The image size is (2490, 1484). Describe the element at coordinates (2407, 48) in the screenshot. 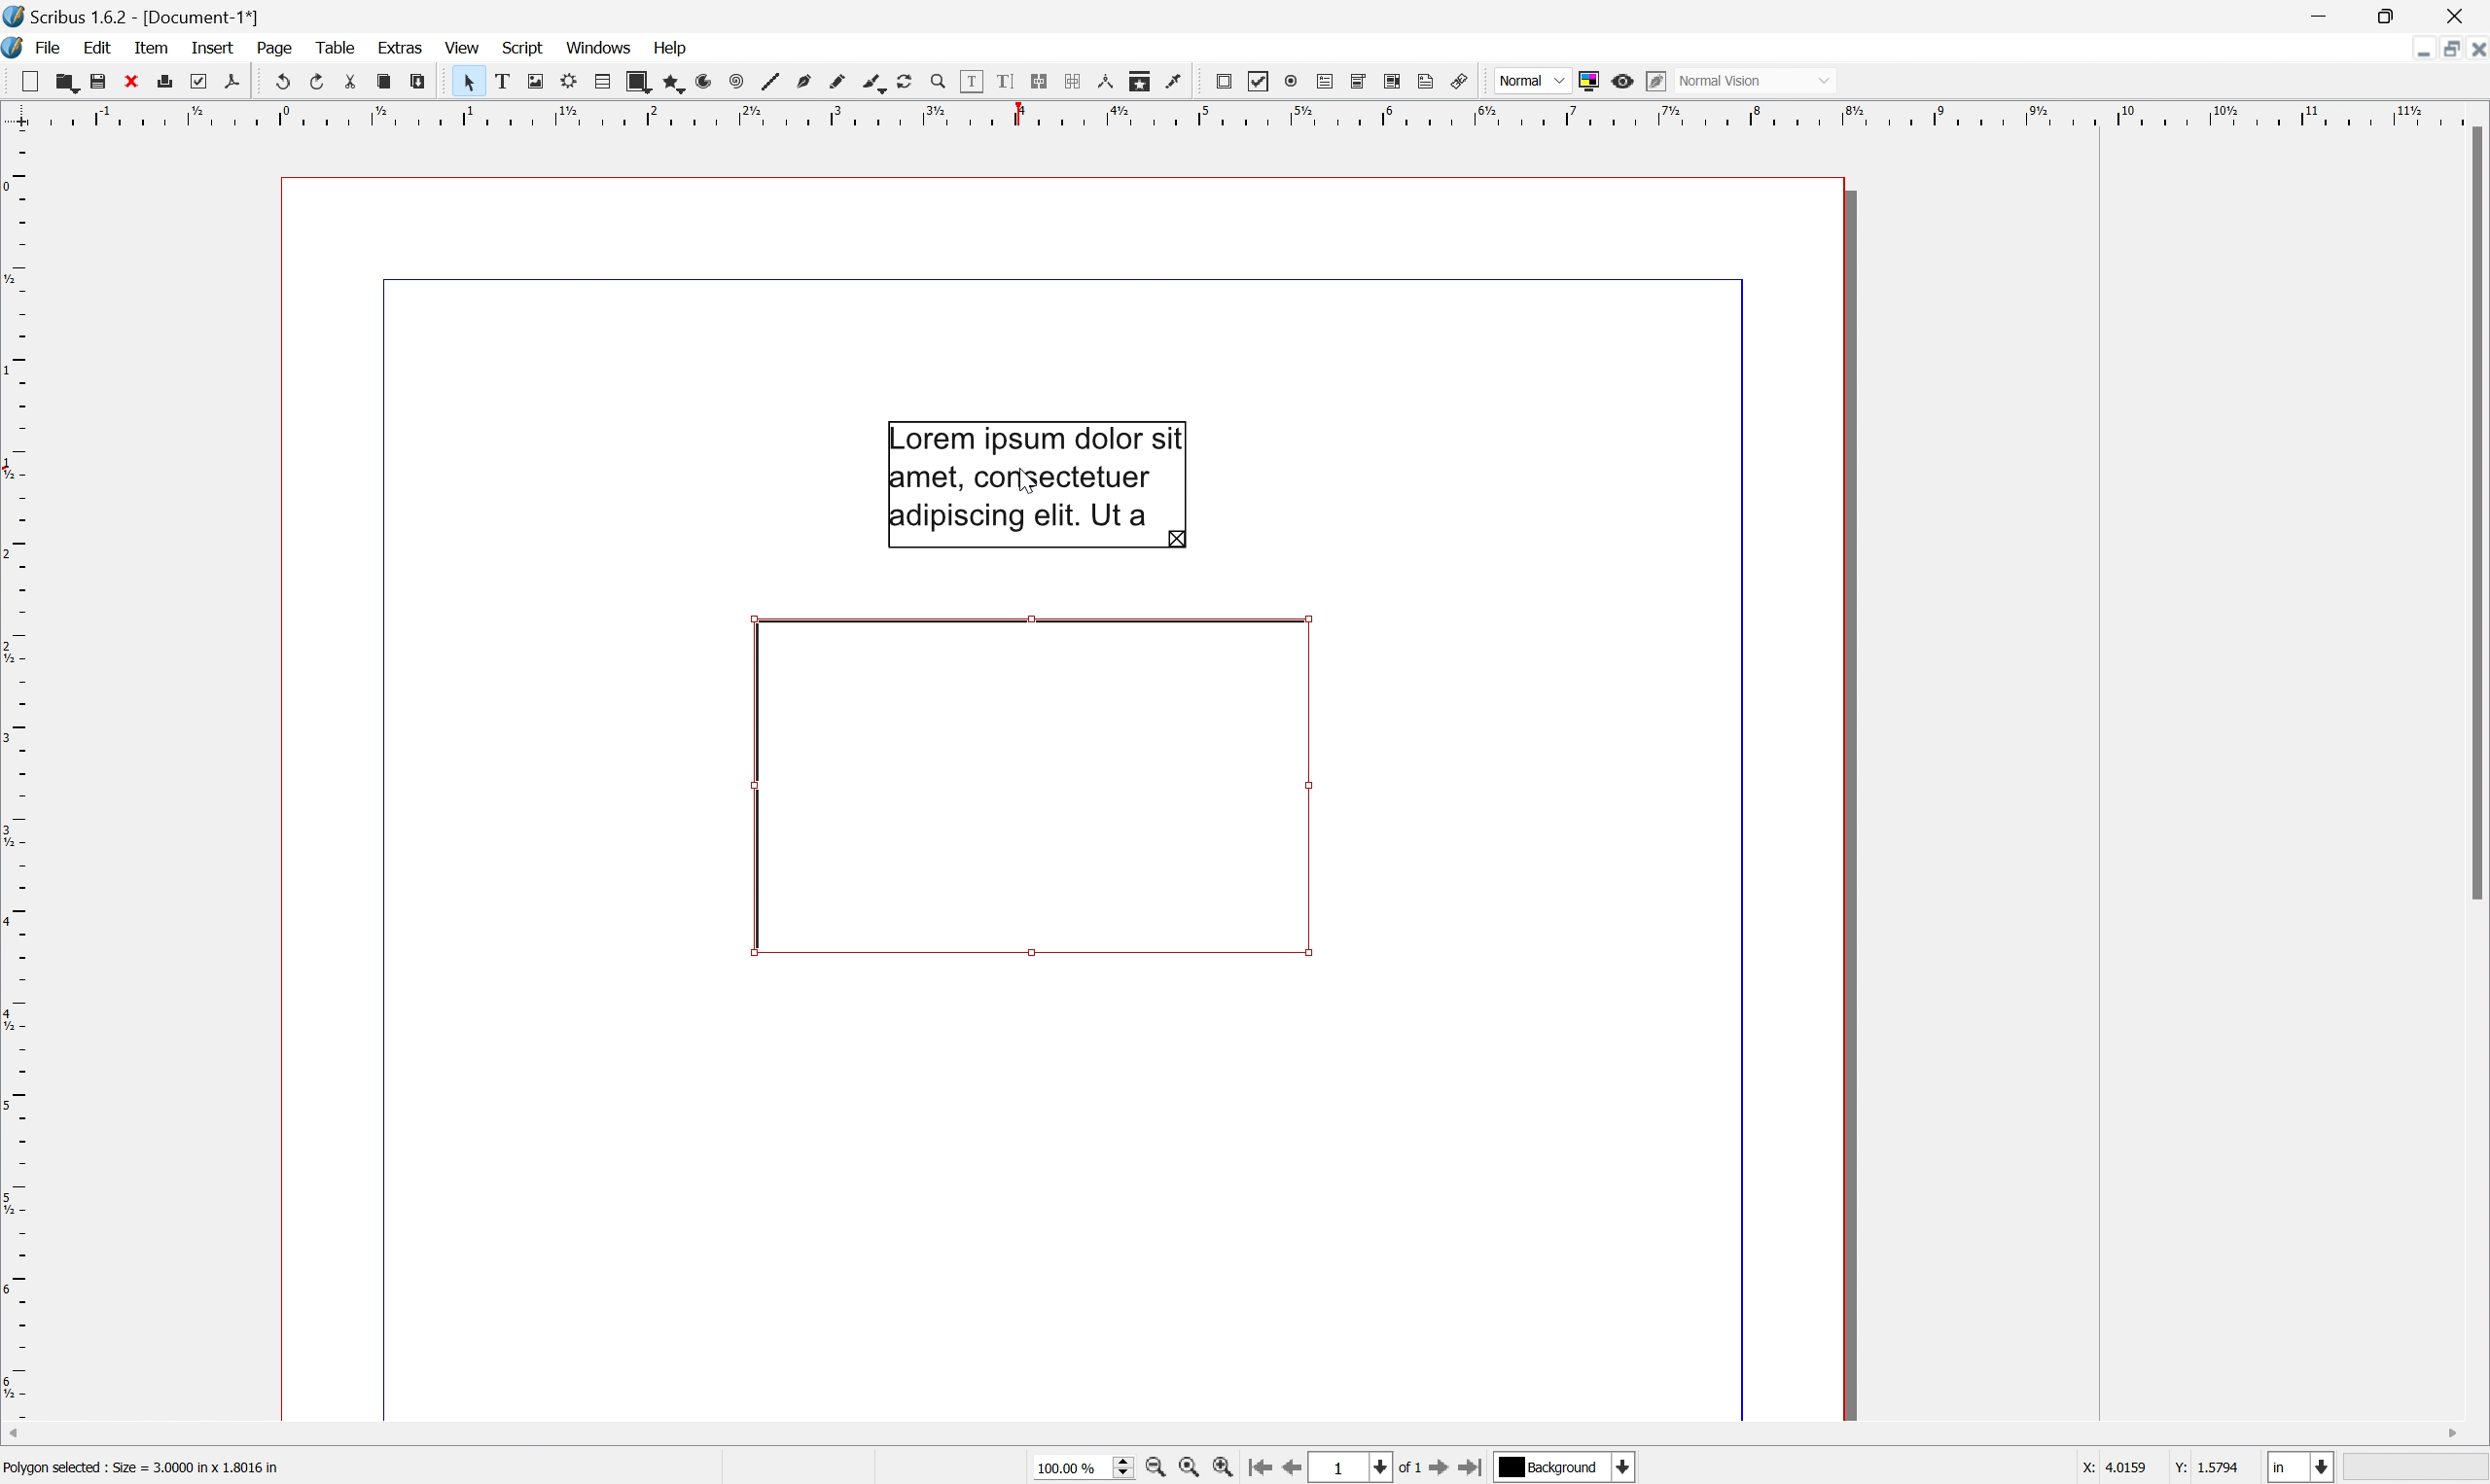

I see `Minimize` at that location.